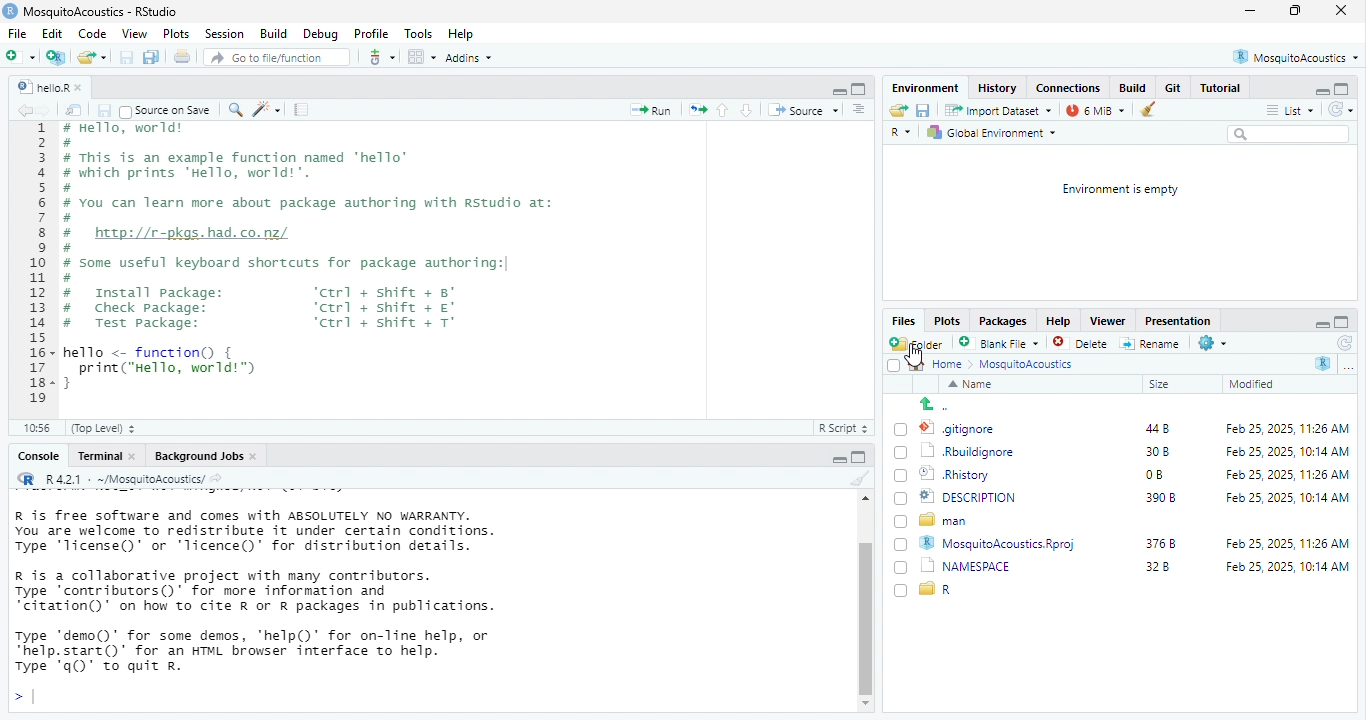 Image resolution: width=1366 pixels, height=720 pixels. Describe the element at coordinates (418, 32) in the screenshot. I see `Tools` at that location.